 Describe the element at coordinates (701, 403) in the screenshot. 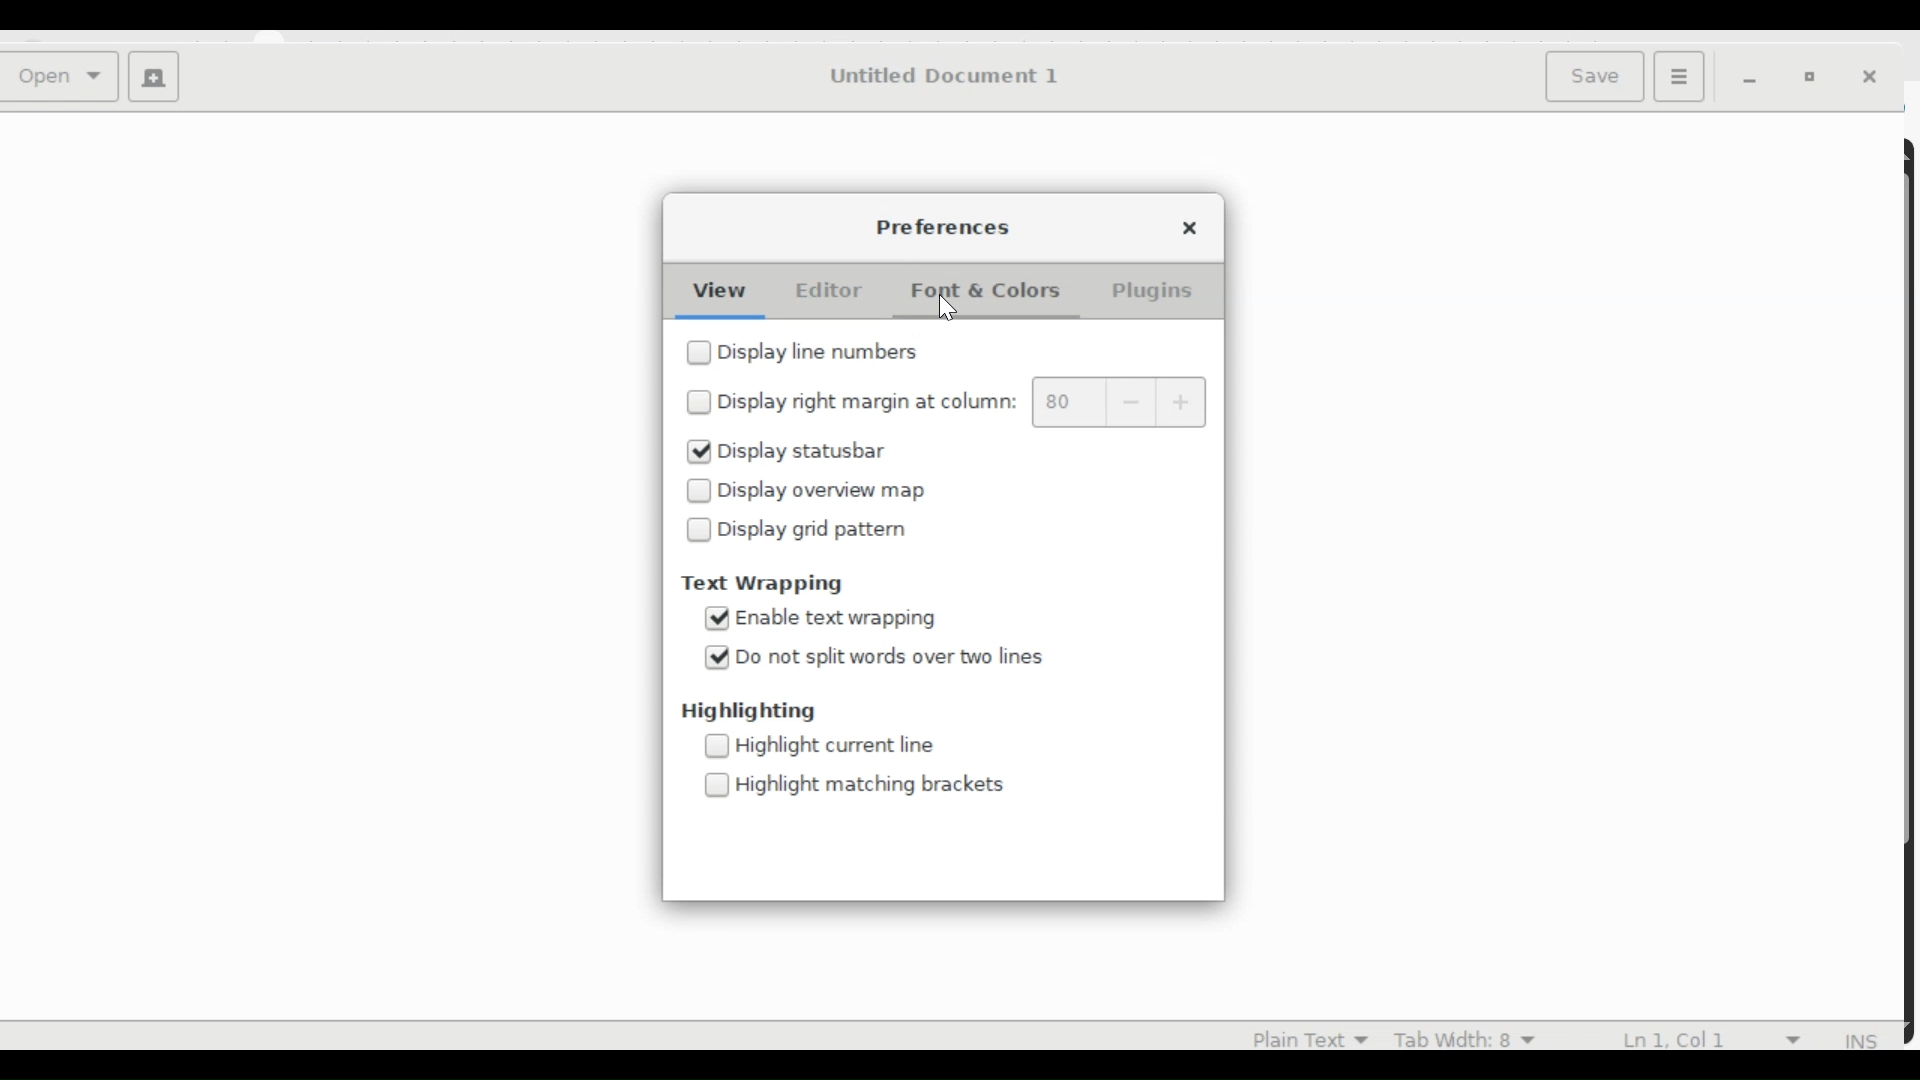

I see `checkbox` at that location.